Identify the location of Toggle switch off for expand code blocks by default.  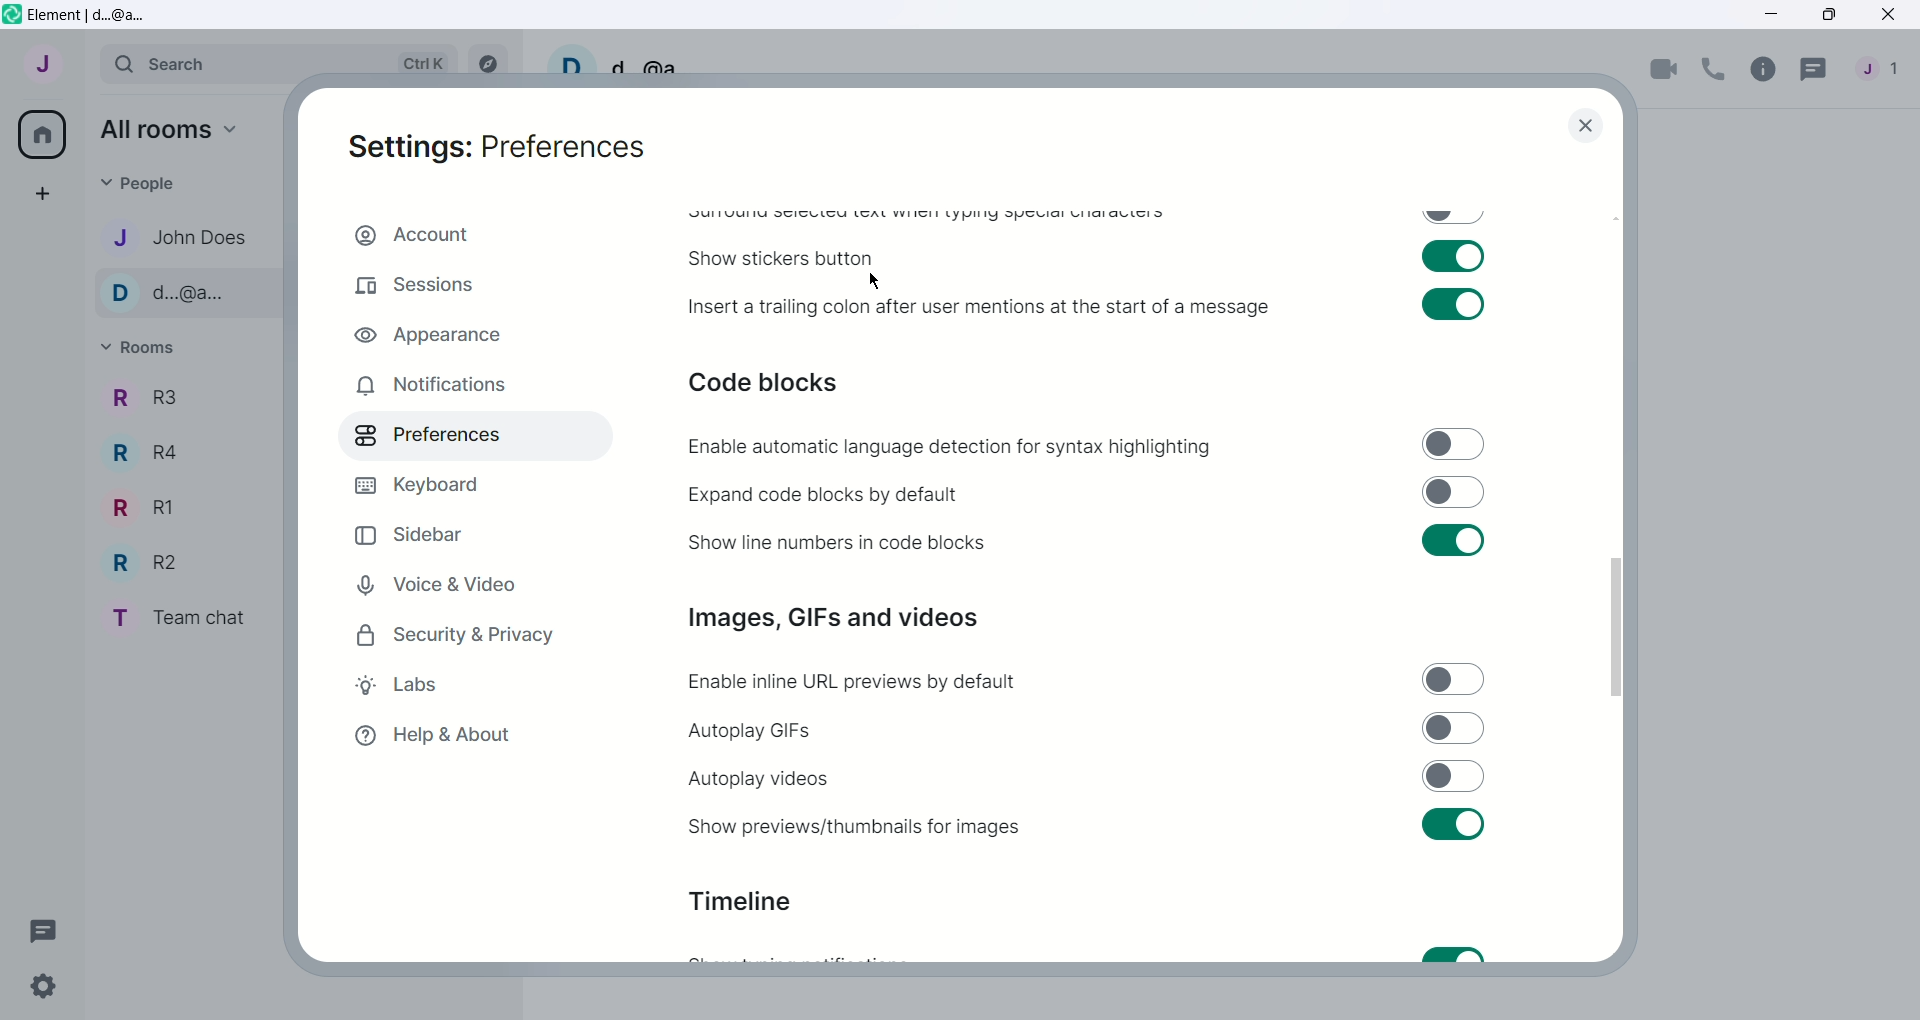
(1454, 492).